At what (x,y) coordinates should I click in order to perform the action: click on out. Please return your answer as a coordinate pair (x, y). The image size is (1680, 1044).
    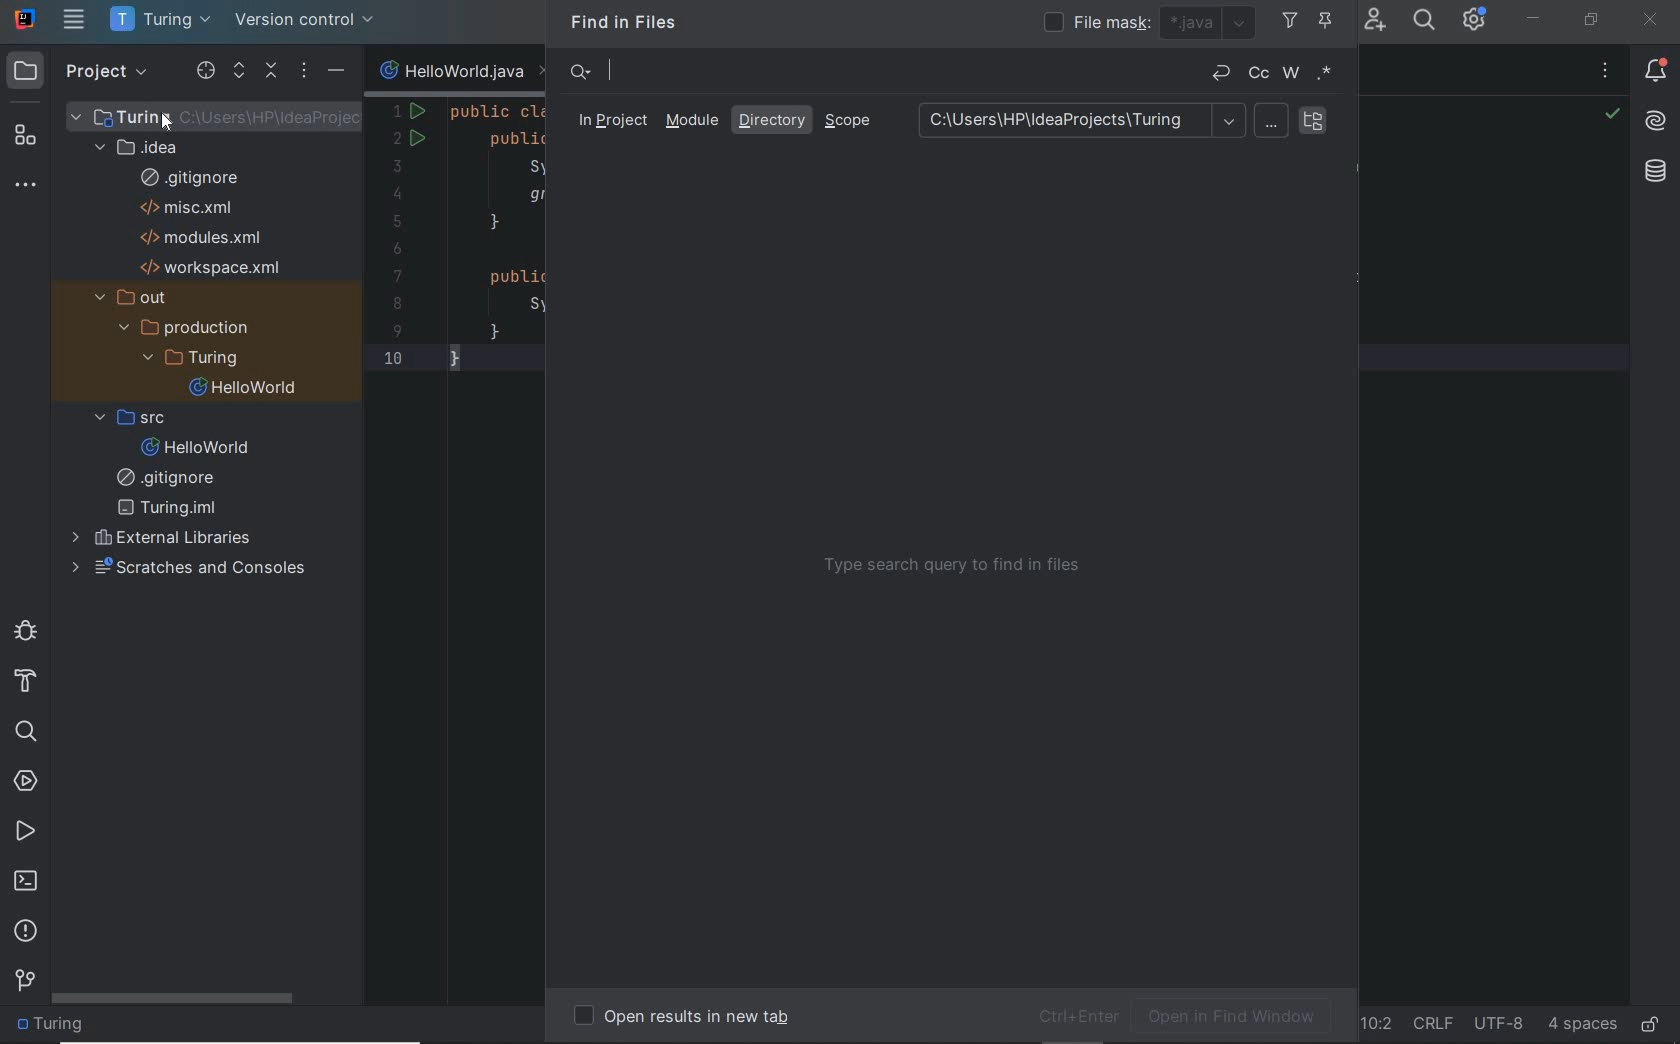
    Looking at the image, I should click on (140, 297).